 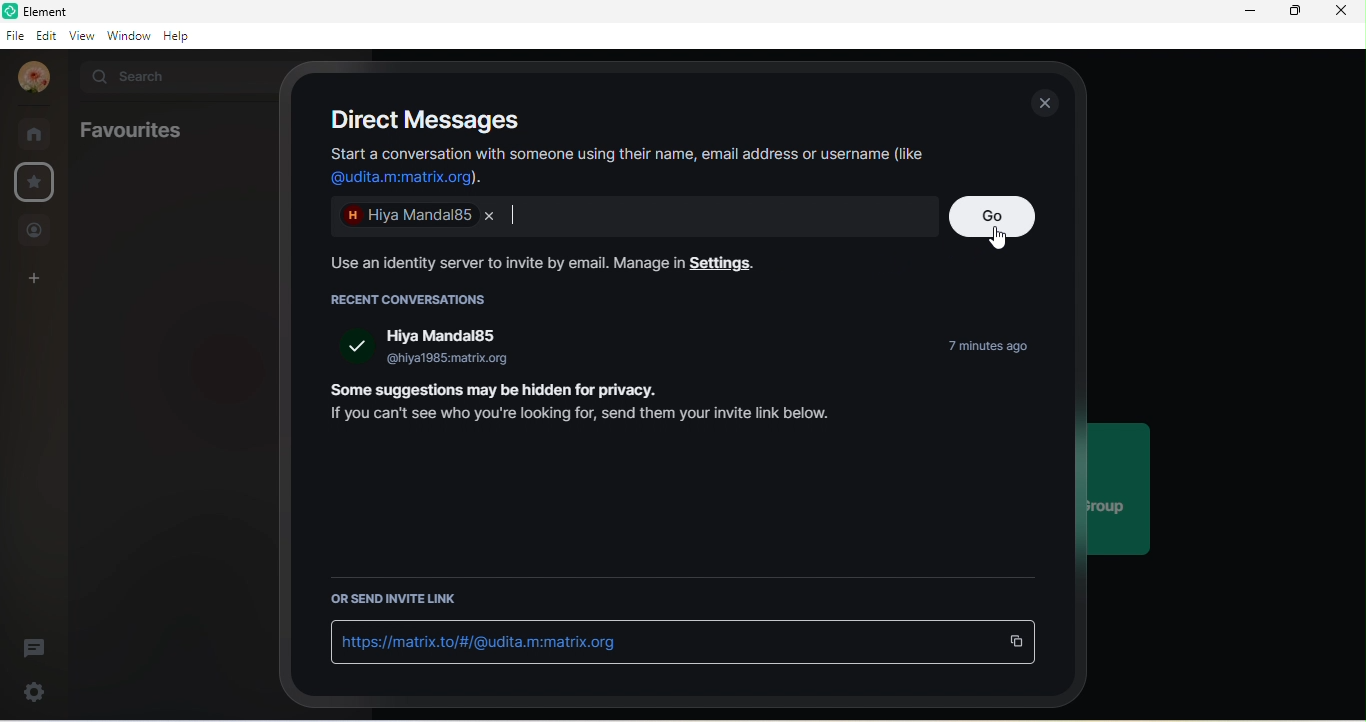 I want to click on rooms, so click(x=37, y=134).